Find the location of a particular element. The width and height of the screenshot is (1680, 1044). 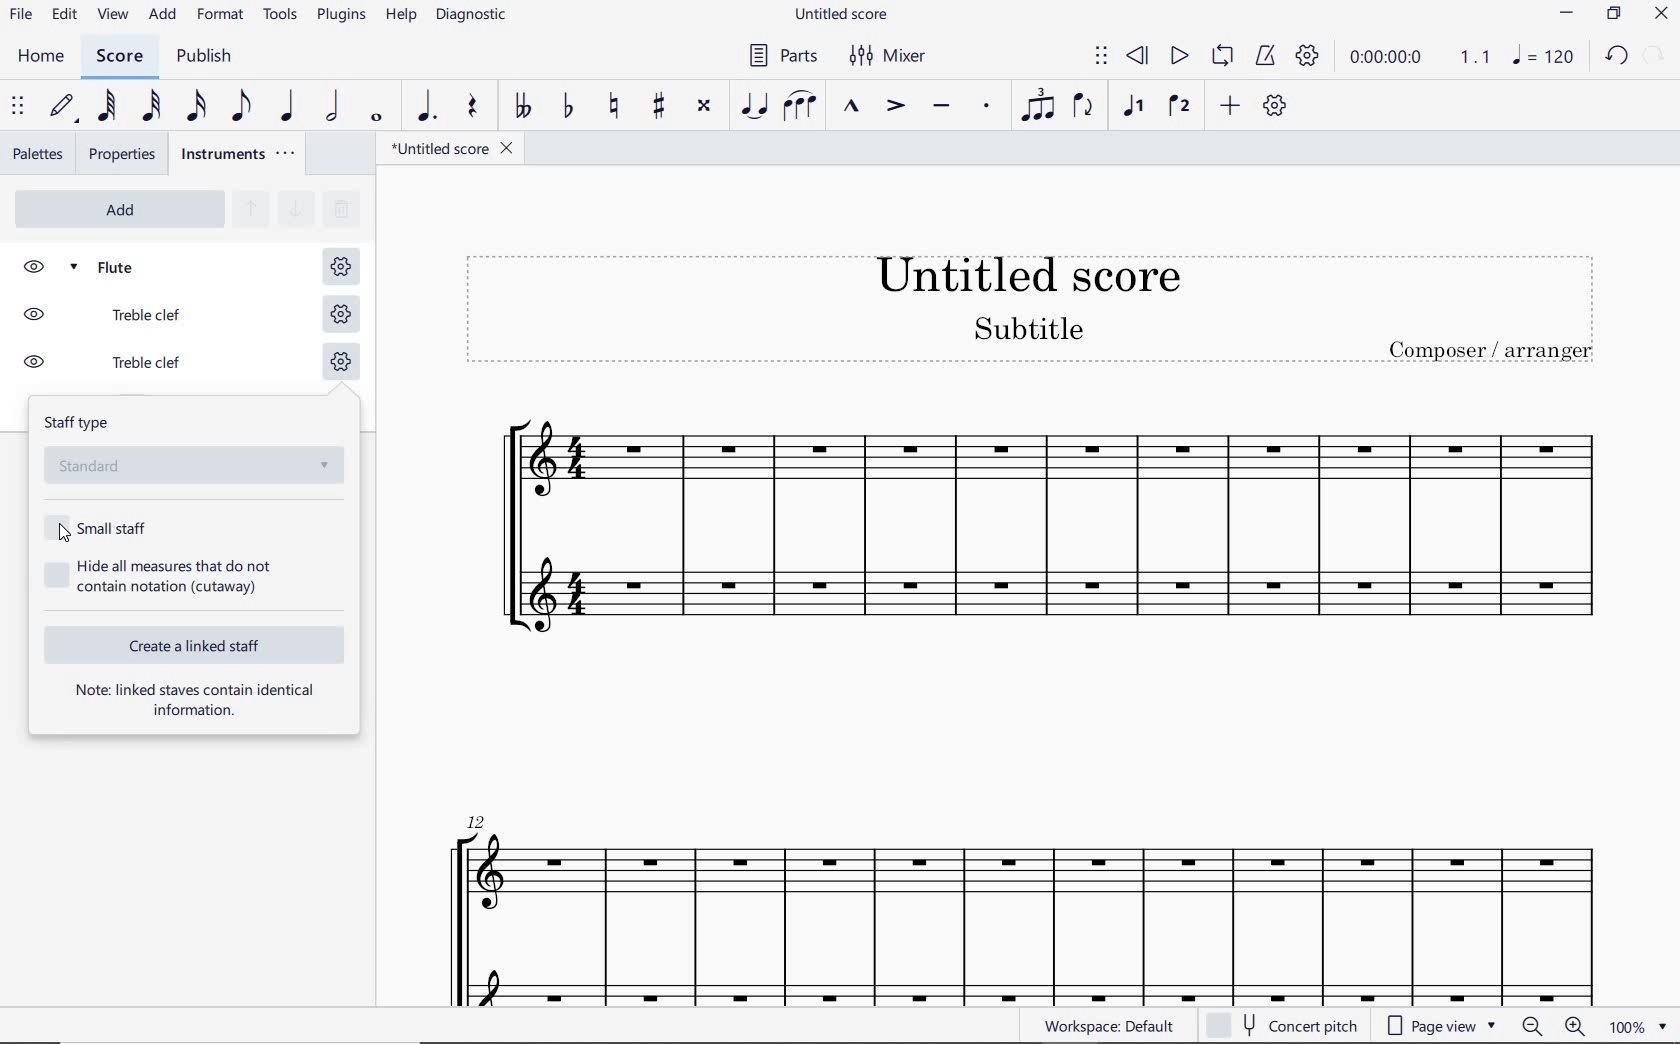

32ND NOTE is located at coordinates (151, 107).